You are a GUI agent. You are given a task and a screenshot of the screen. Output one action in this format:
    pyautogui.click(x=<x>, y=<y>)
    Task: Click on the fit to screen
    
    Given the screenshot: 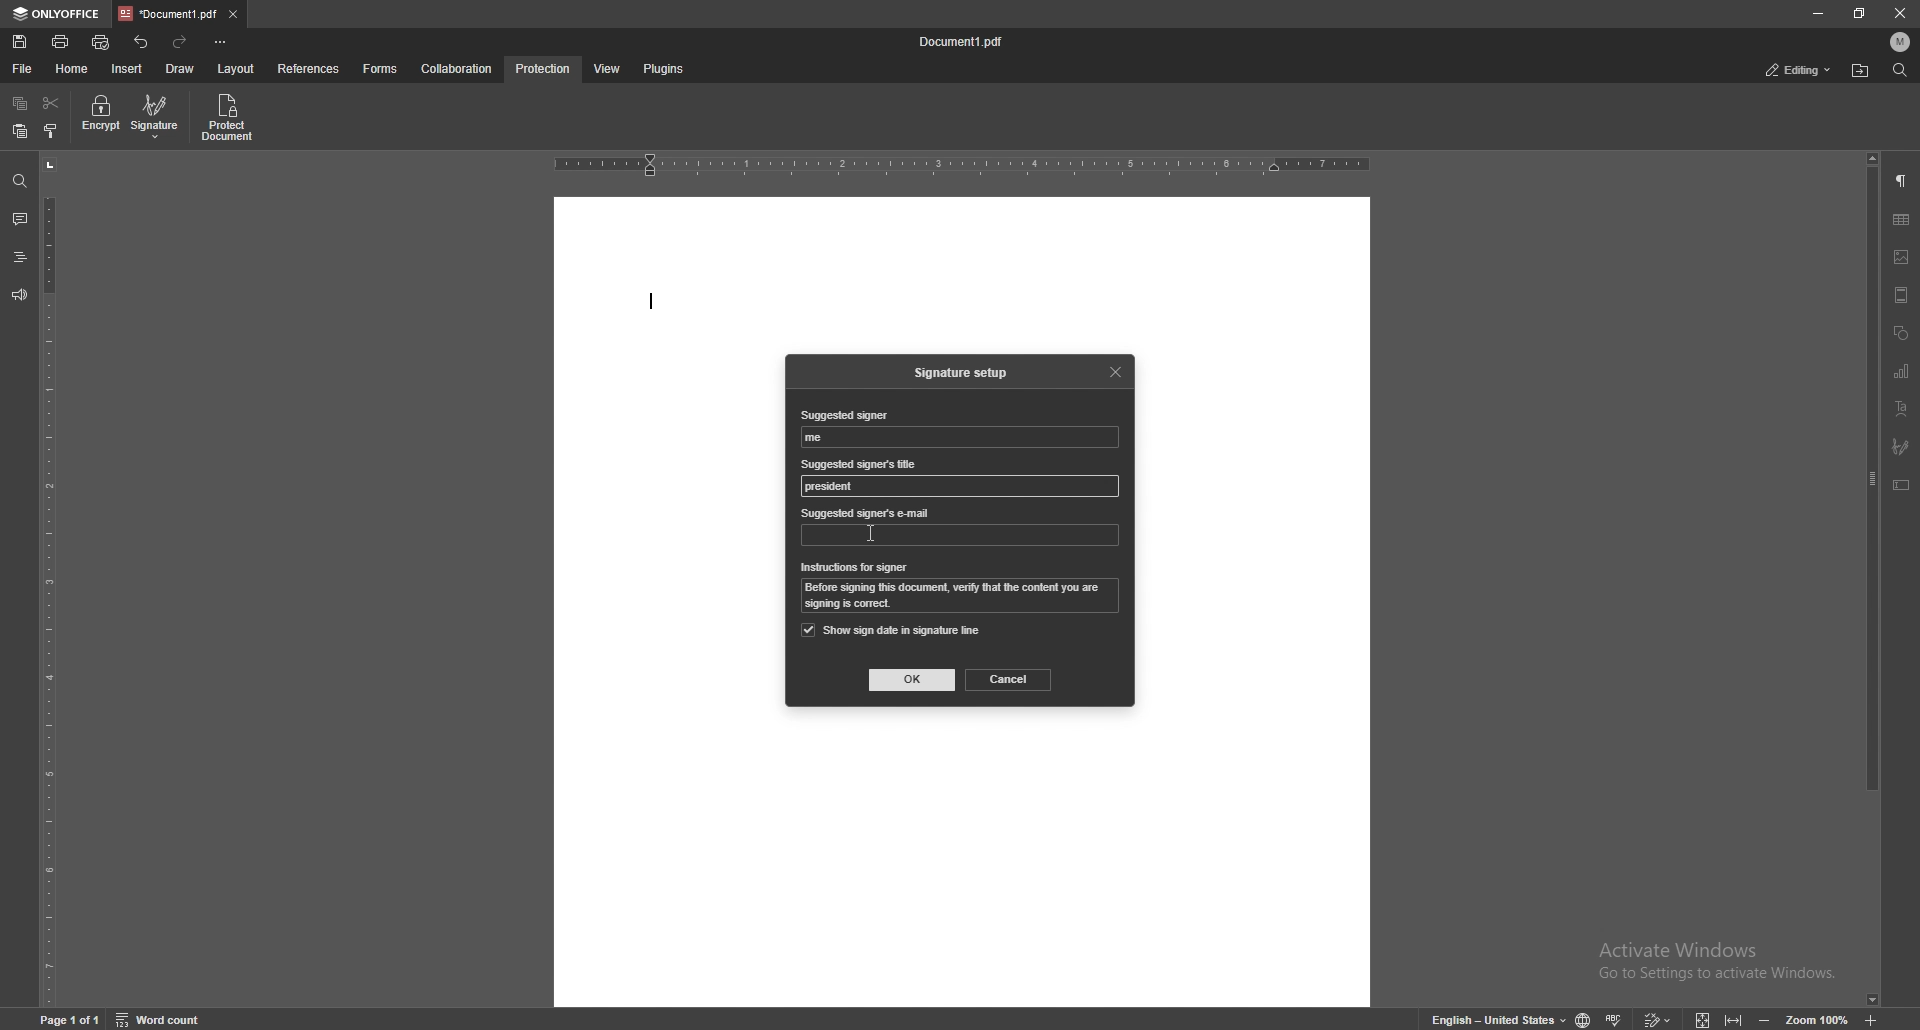 What is the action you would take?
    pyautogui.click(x=1697, y=1017)
    